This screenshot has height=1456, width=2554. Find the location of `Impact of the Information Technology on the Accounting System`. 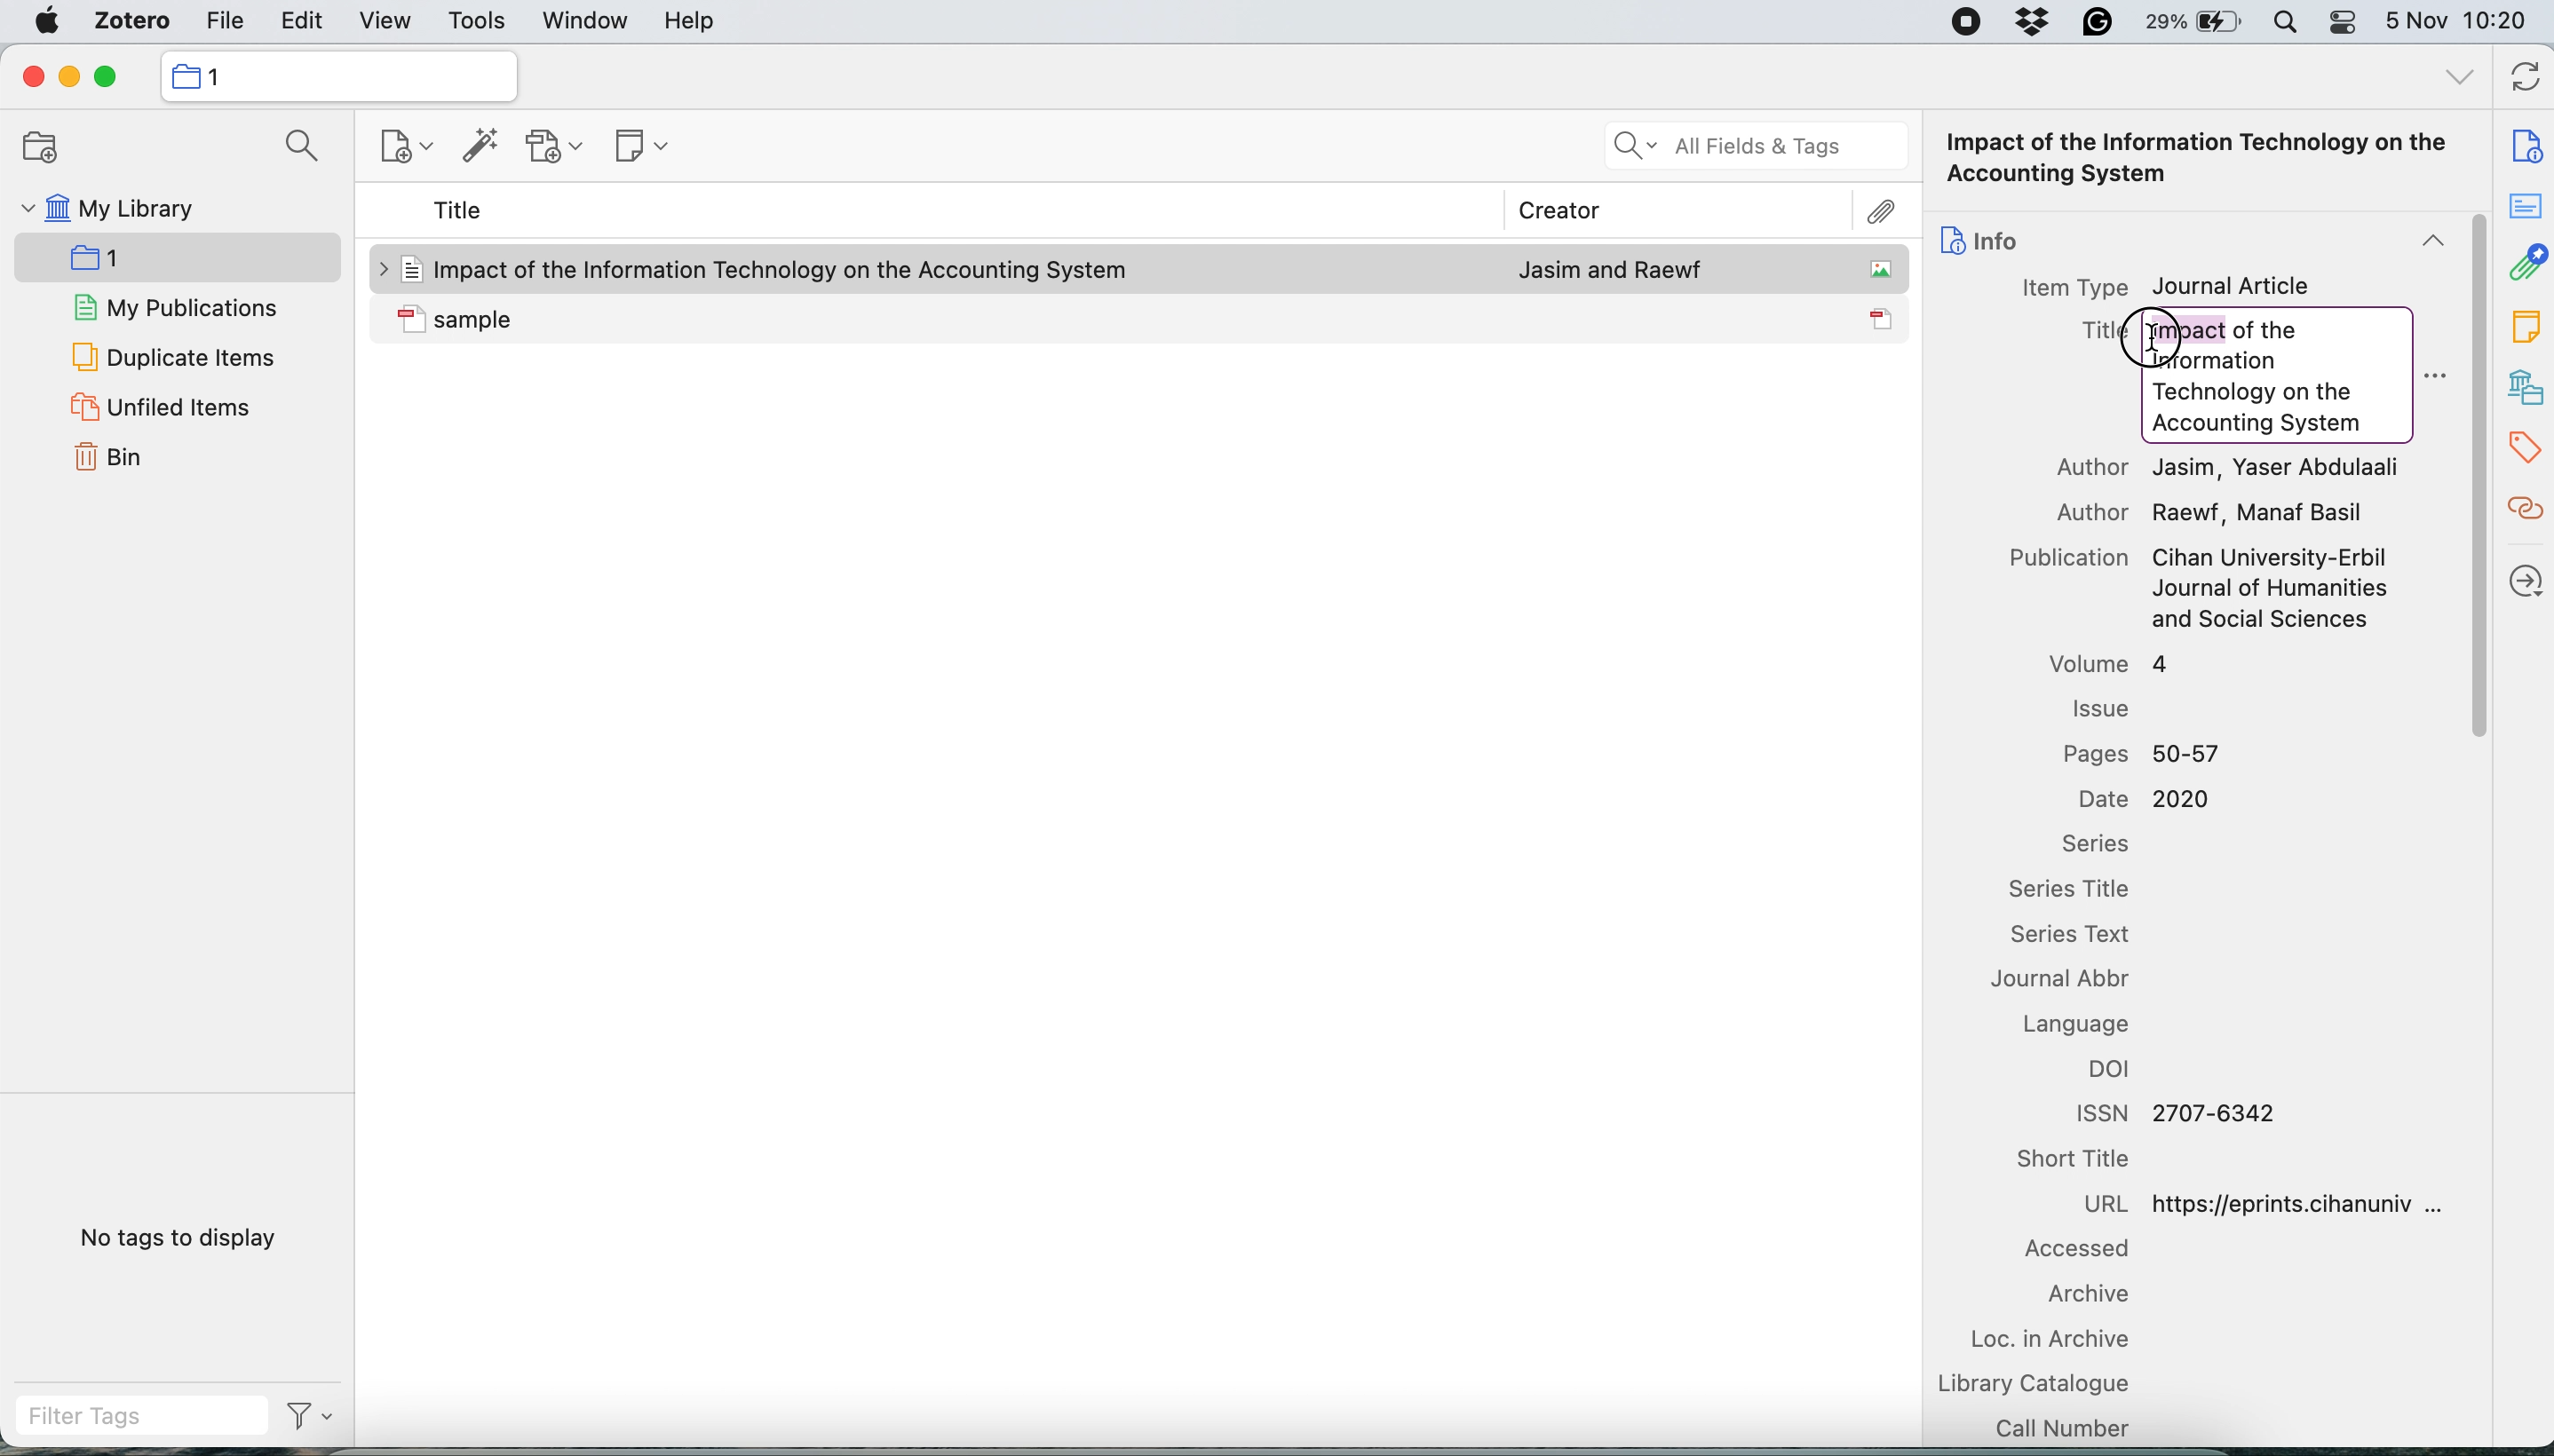

Impact of the Information Technology on the Accounting System is located at coordinates (2199, 159).